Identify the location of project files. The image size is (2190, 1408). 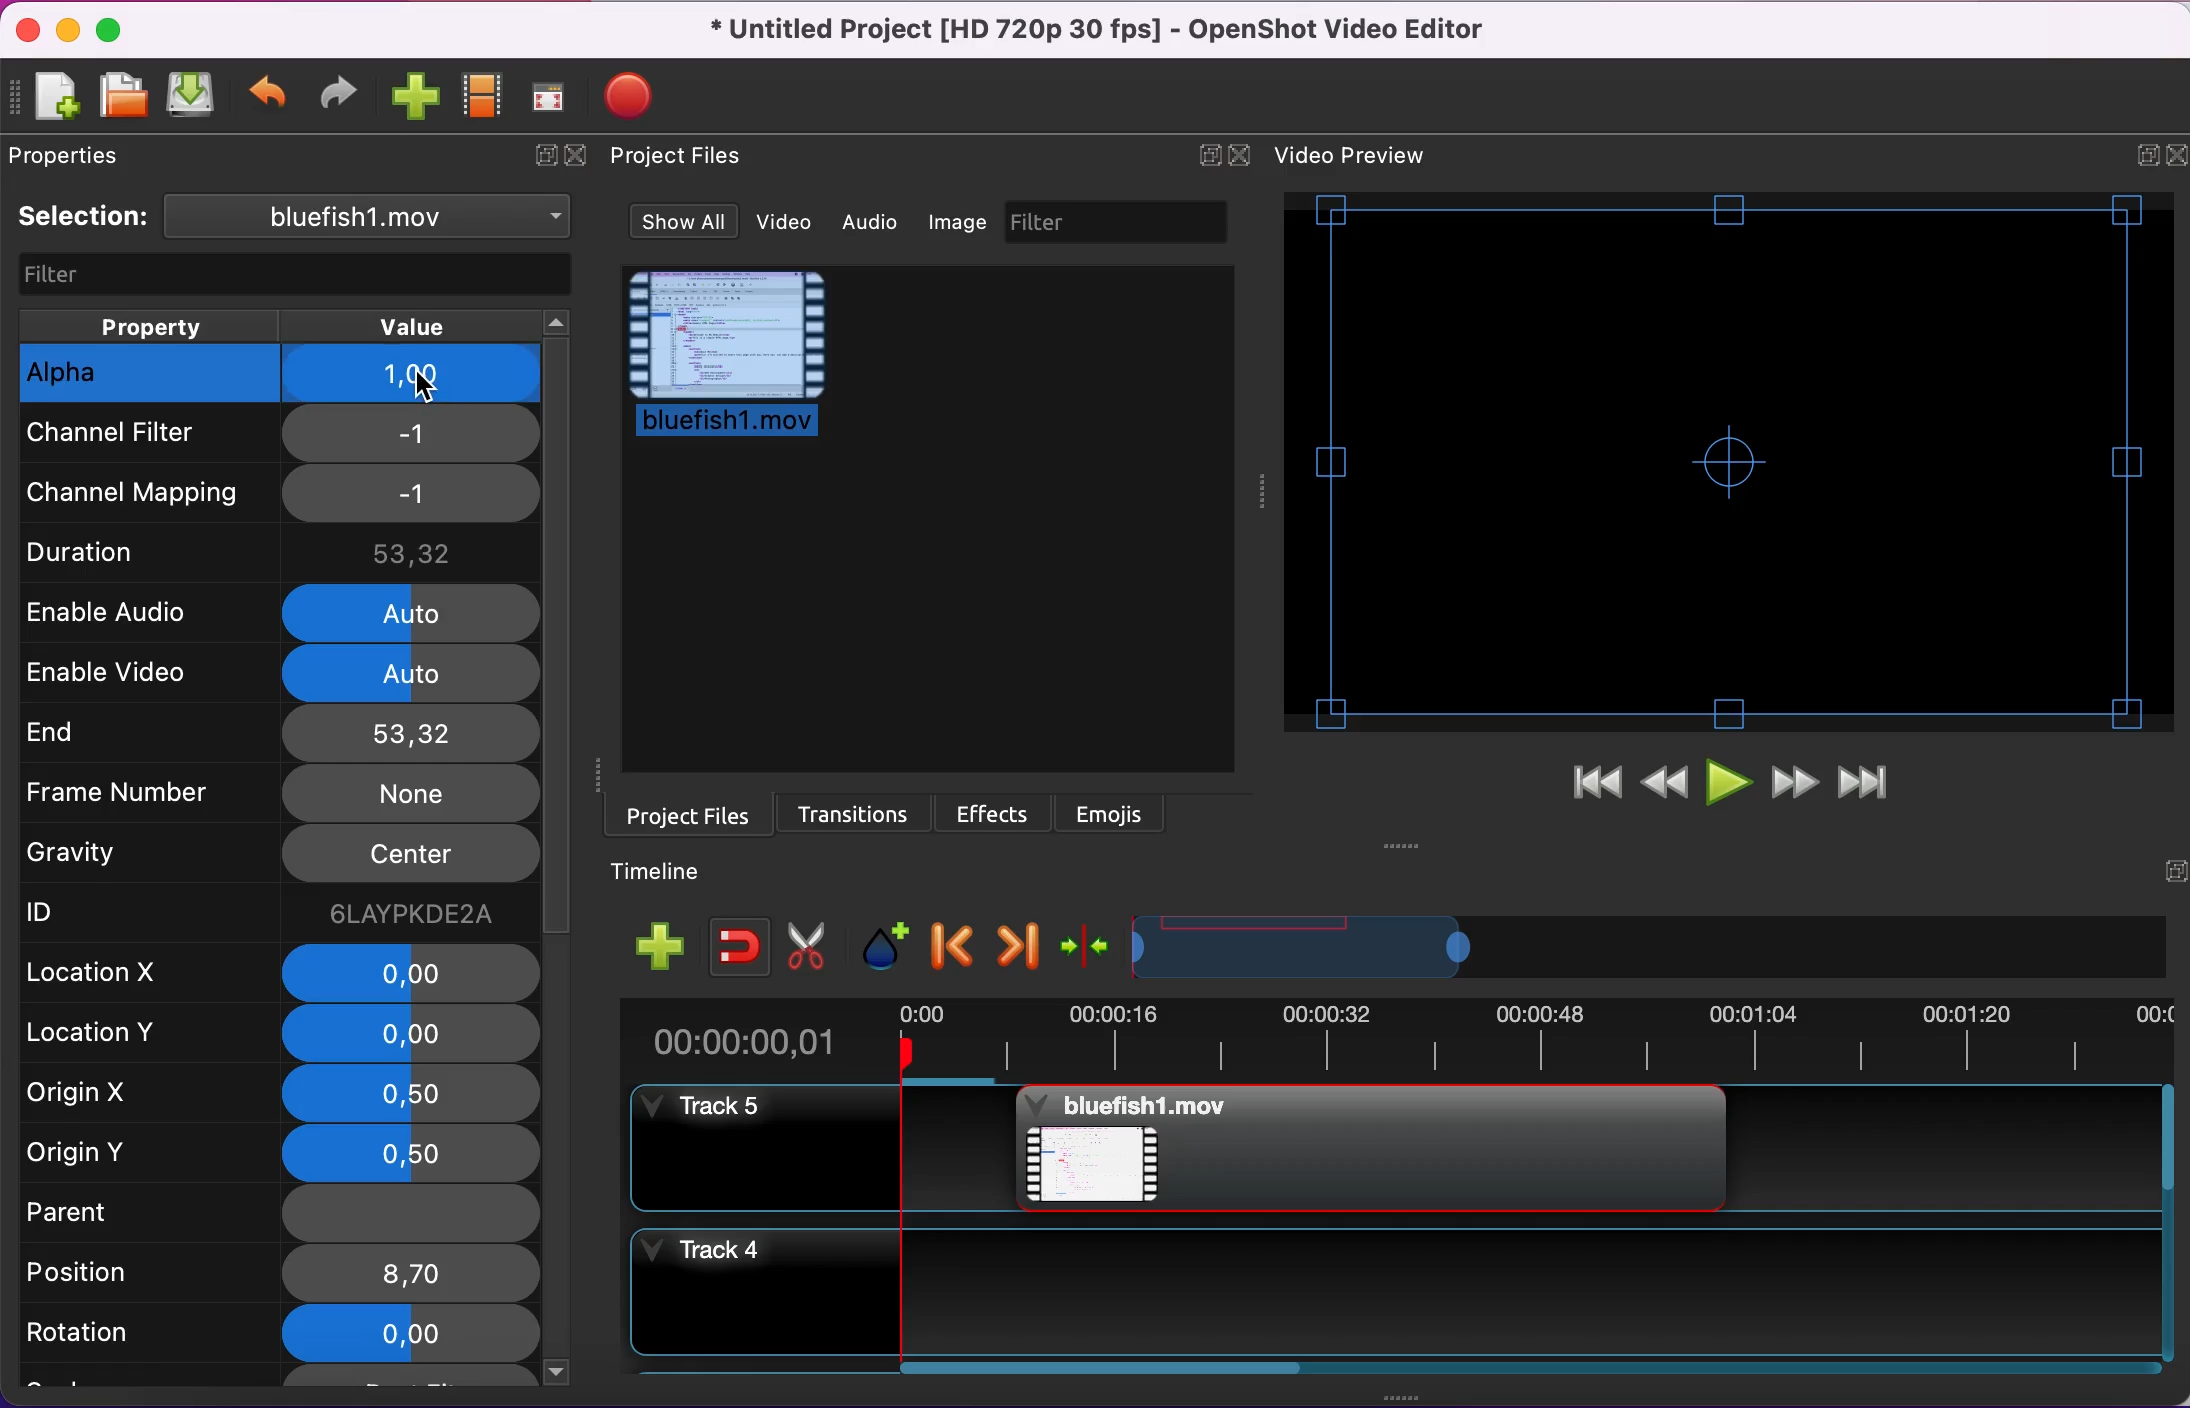
(679, 816).